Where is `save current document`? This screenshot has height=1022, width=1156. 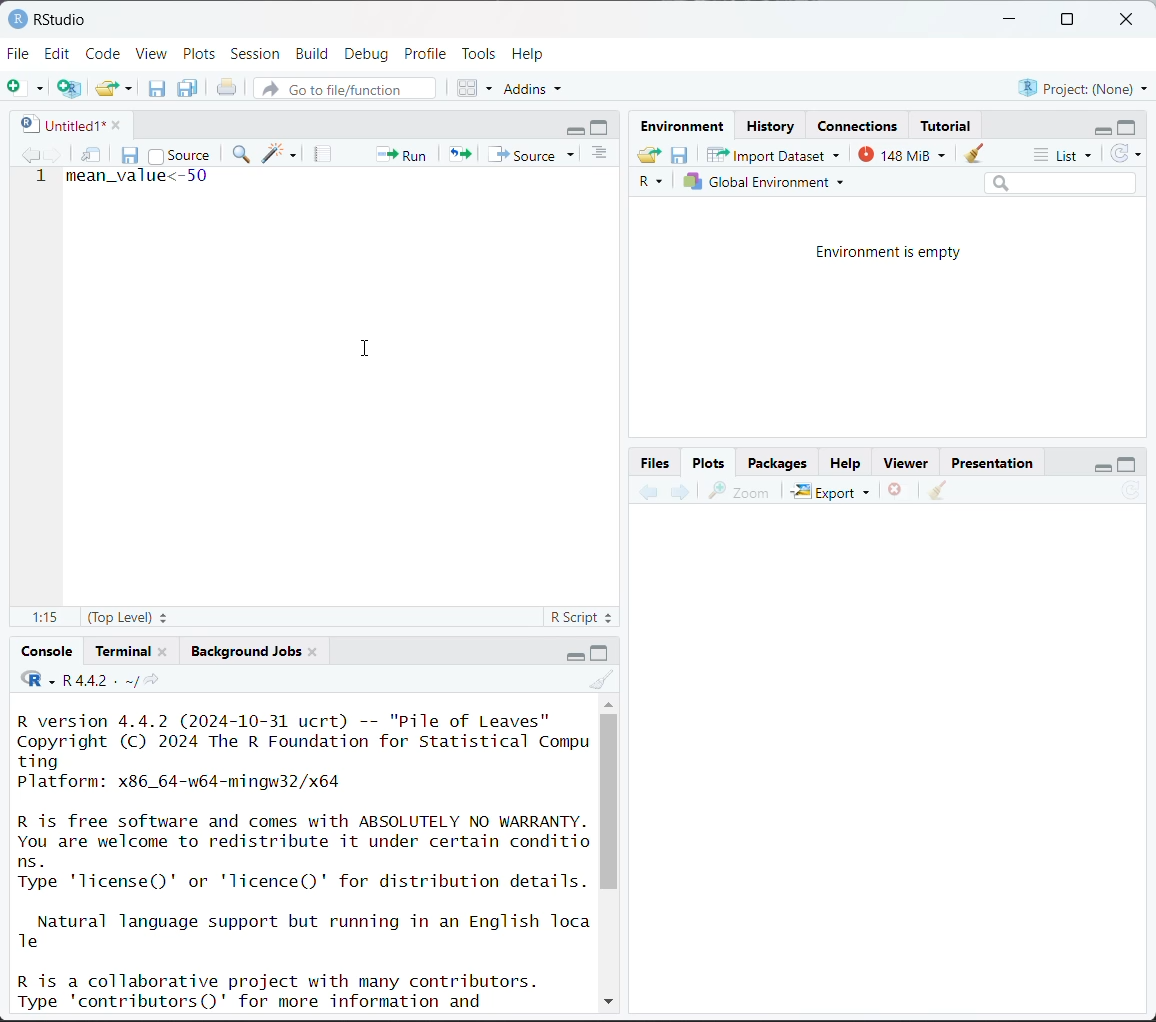 save current document is located at coordinates (131, 153).